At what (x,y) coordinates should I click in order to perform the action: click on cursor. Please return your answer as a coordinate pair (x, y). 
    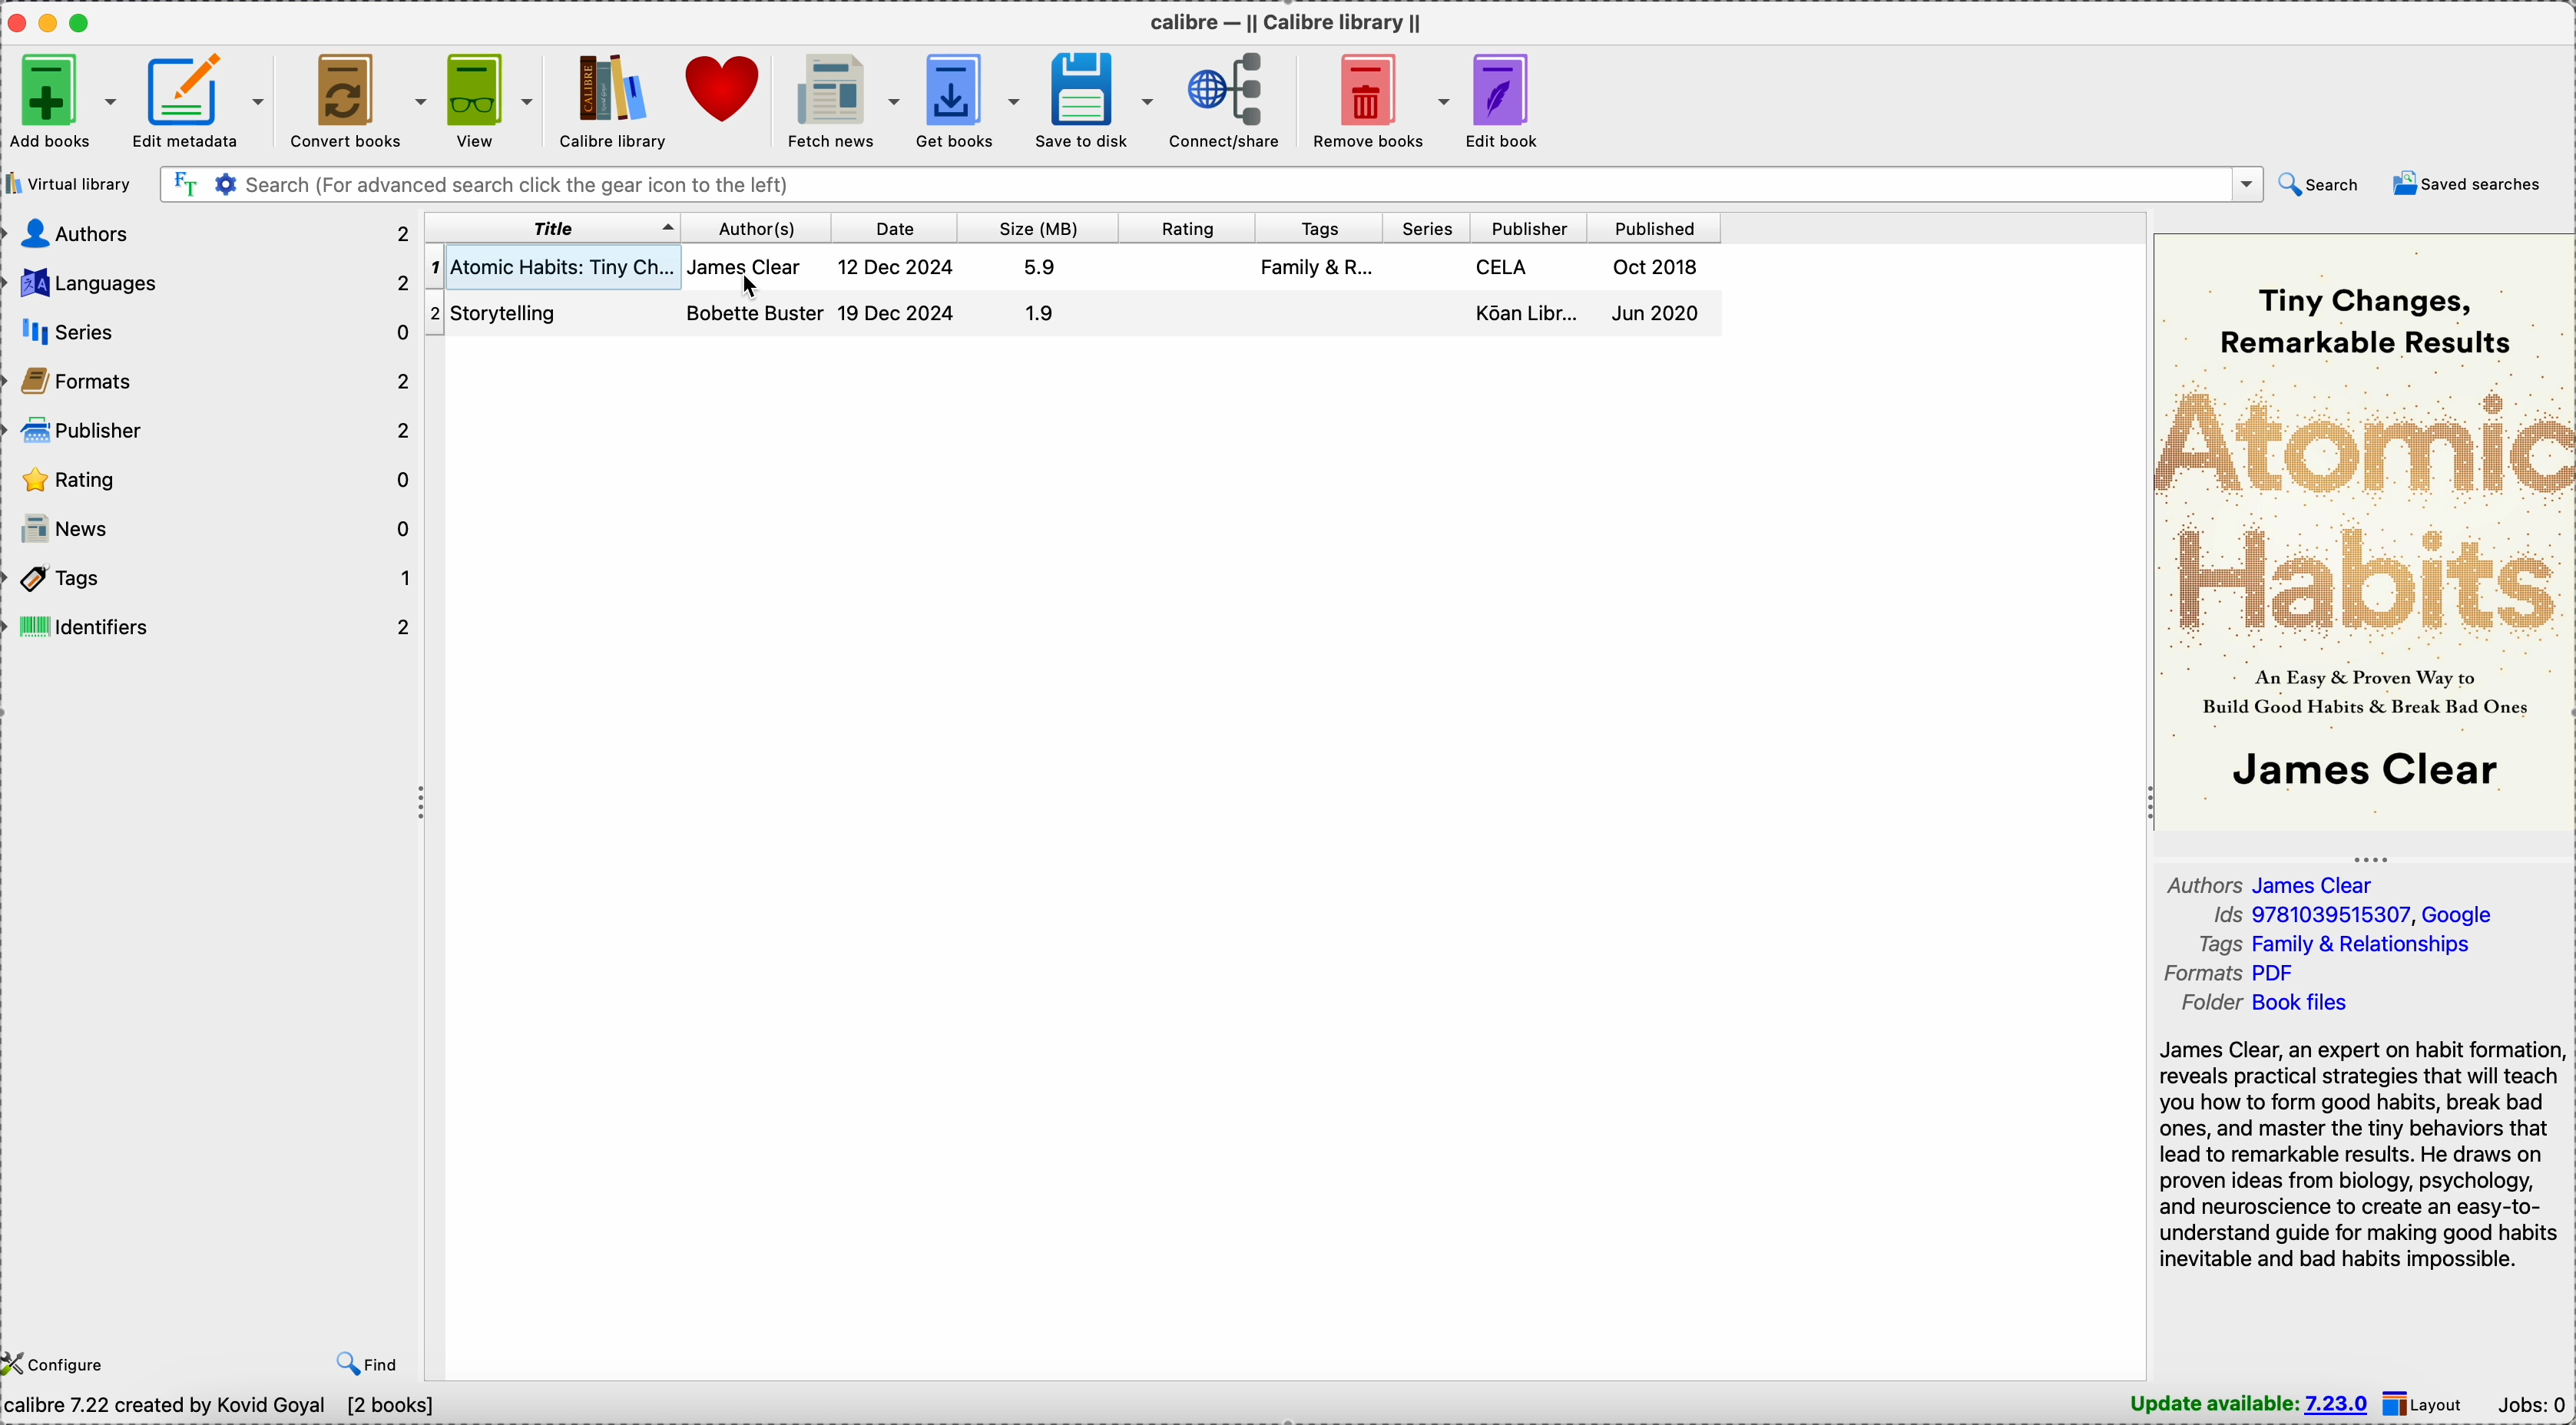
    Looking at the image, I should click on (758, 290).